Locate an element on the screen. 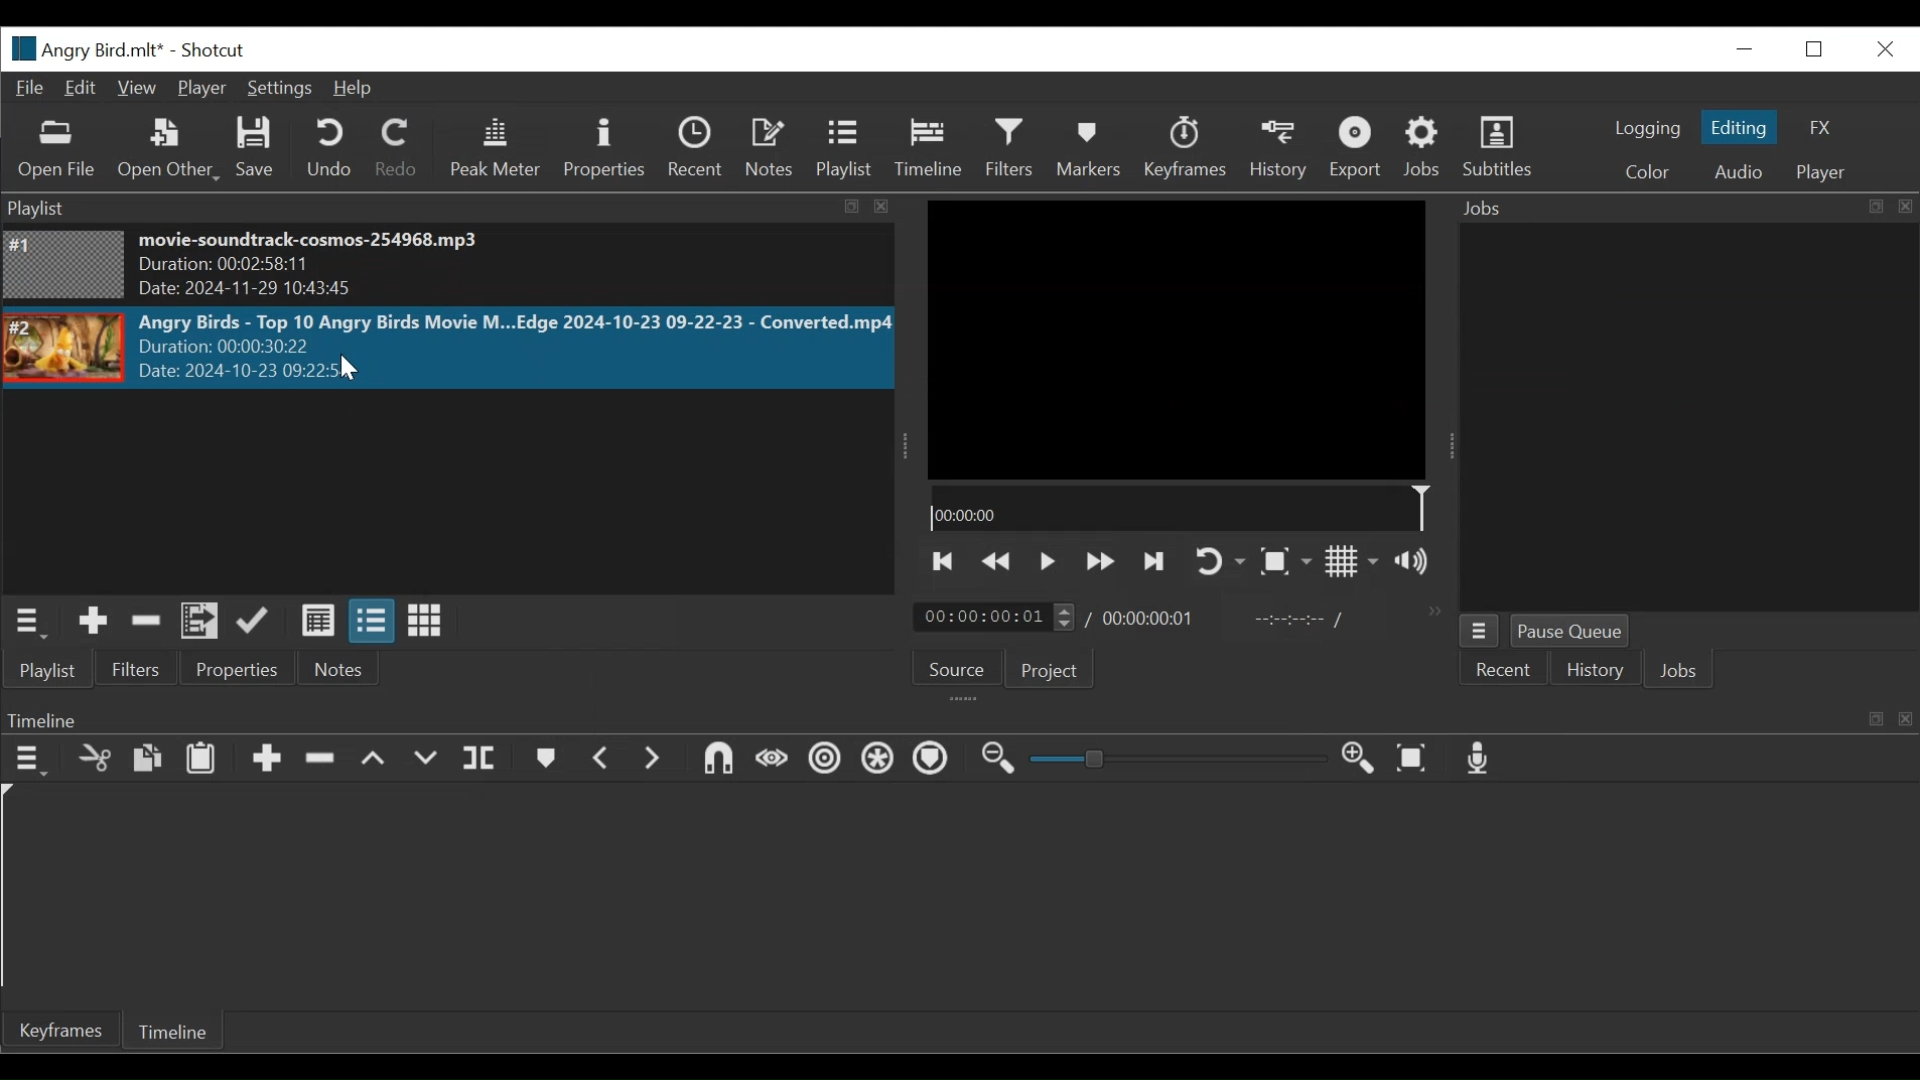 Image resolution: width=1920 pixels, height=1080 pixels. minimize is located at coordinates (1745, 46).